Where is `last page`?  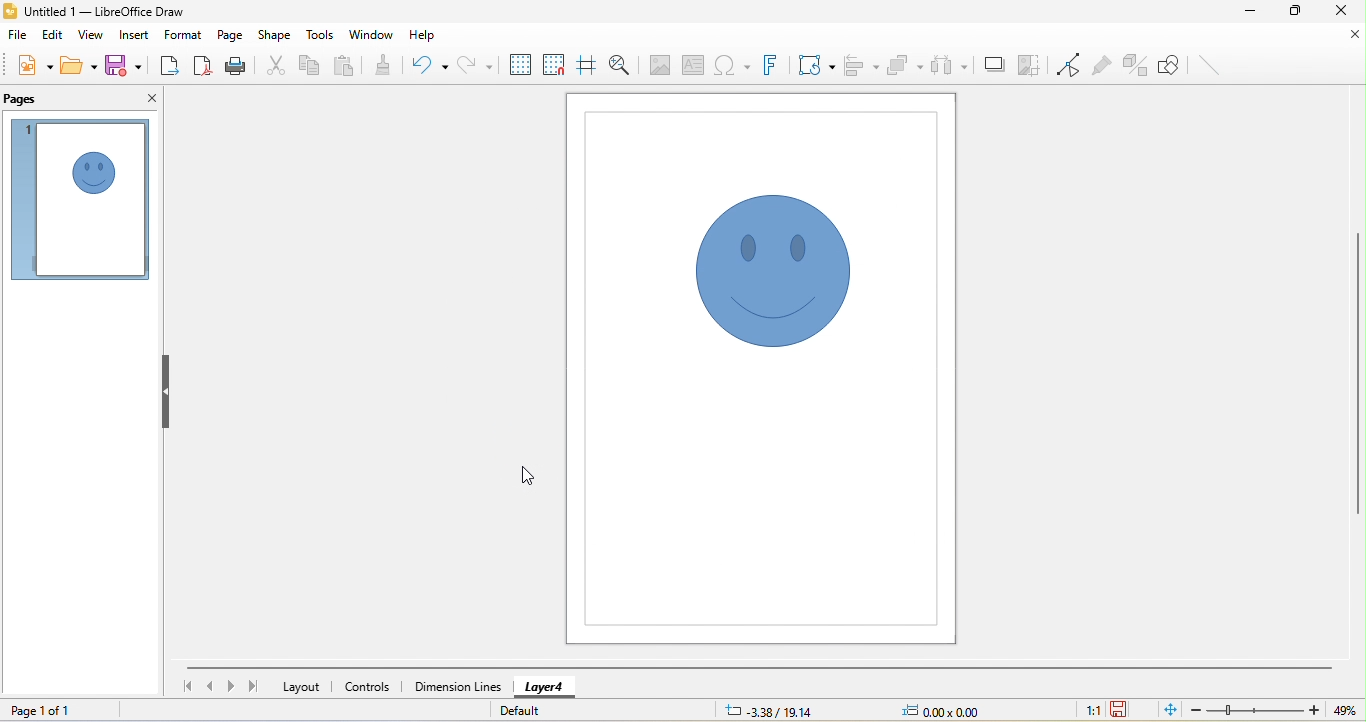 last page is located at coordinates (251, 685).